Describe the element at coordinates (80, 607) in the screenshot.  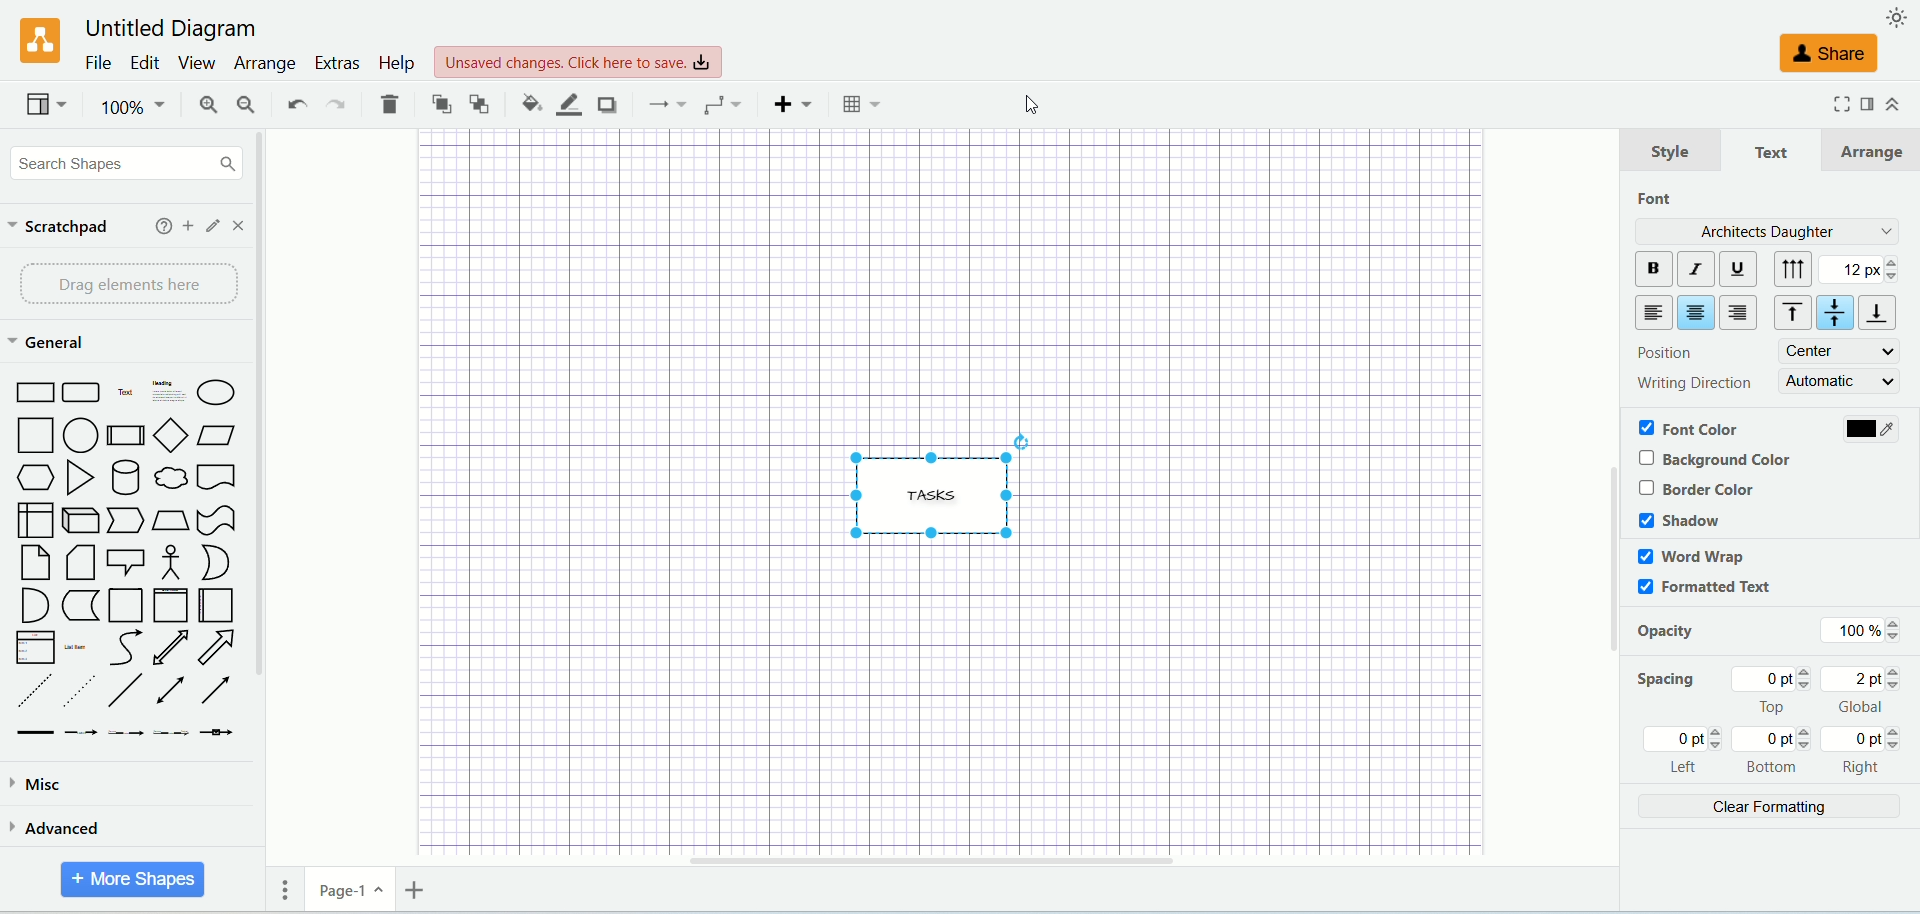
I see `Data Storage` at that location.